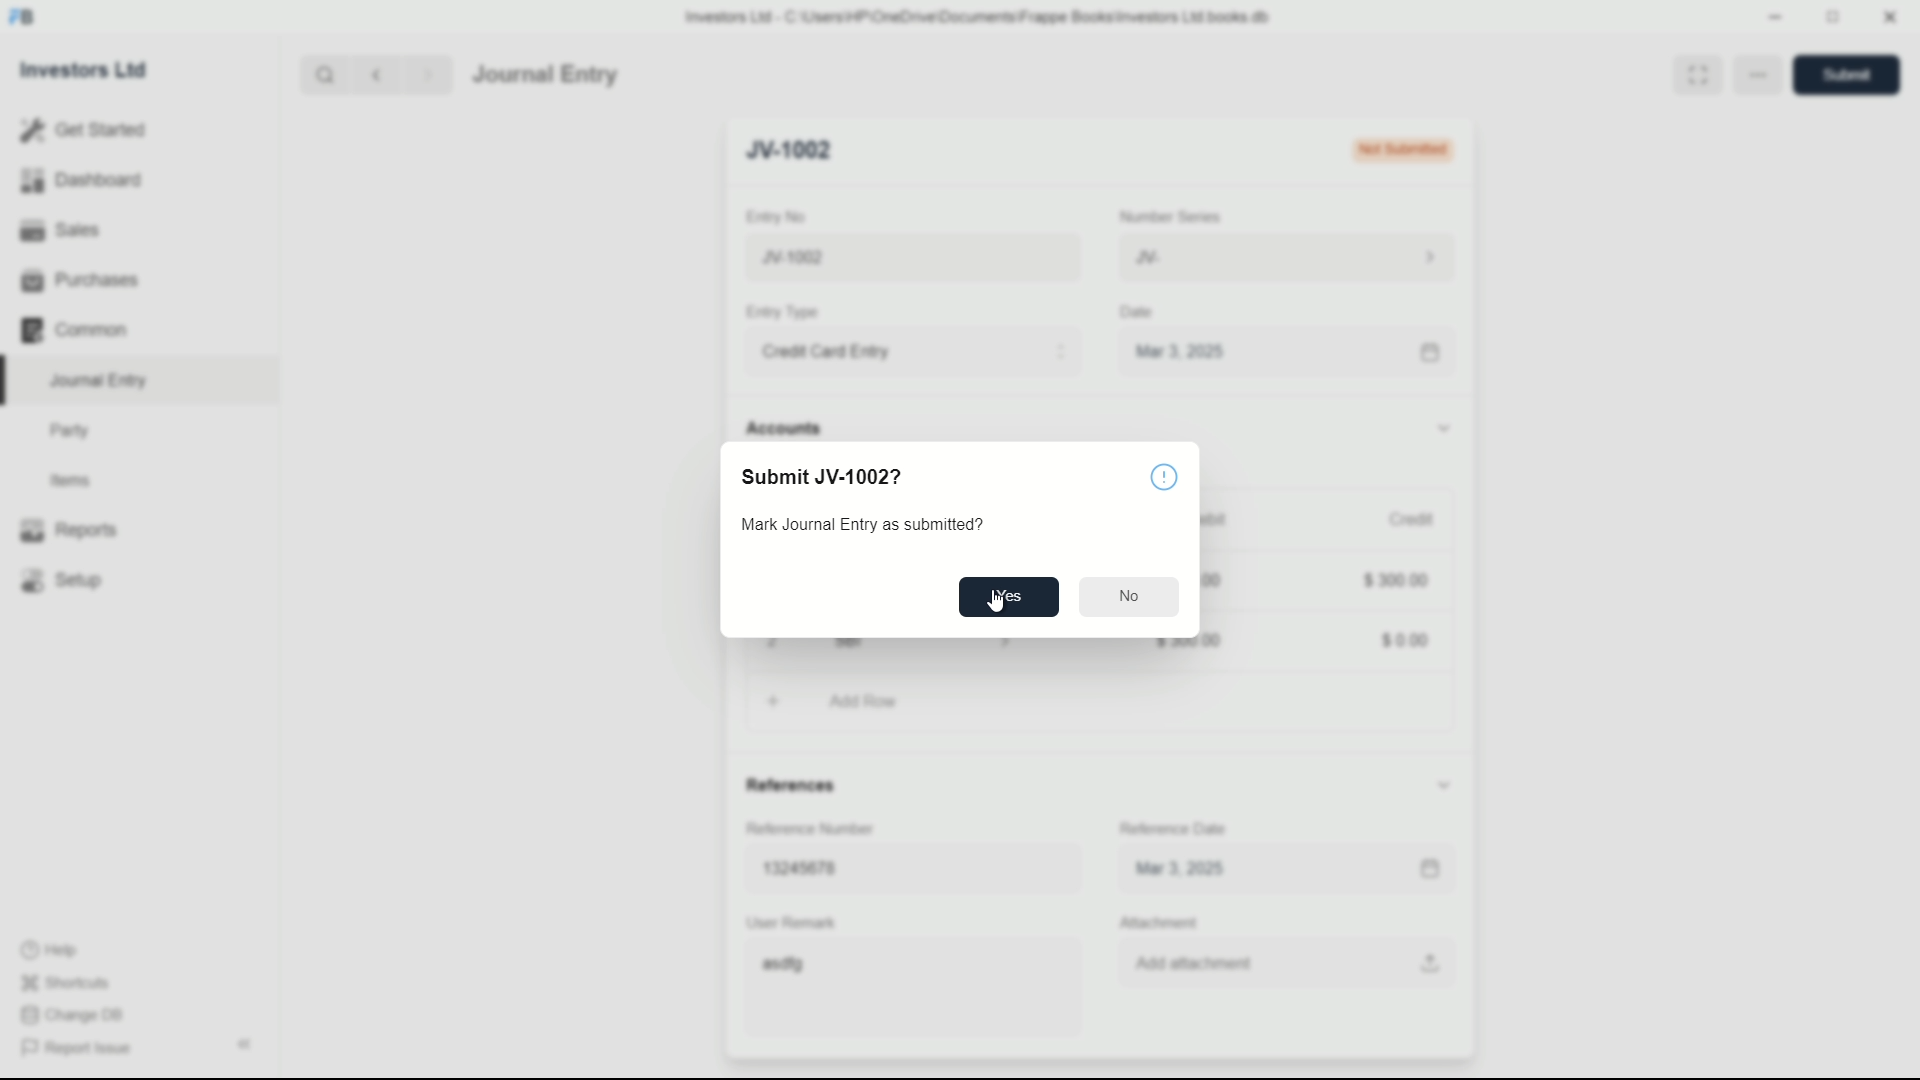 The height and width of the screenshot is (1080, 1920). I want to click on Yes, so click(1008, 599).